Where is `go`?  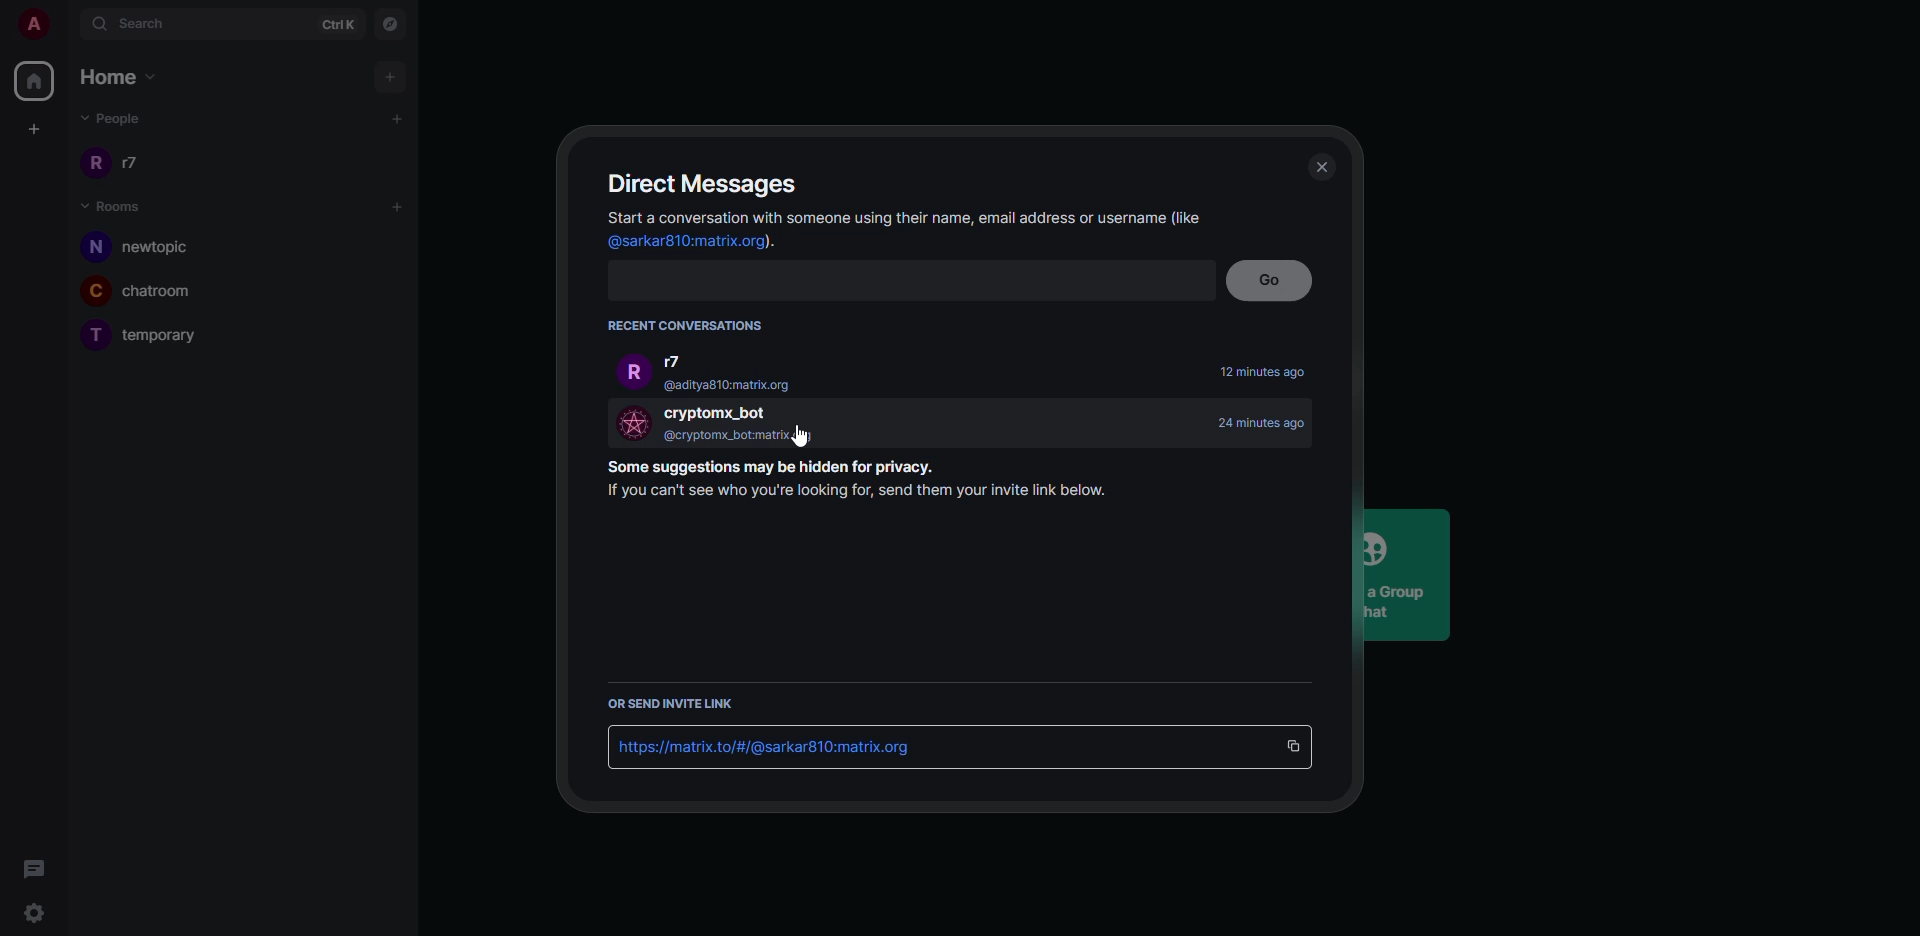 go is located at coordinates (1269, 277).